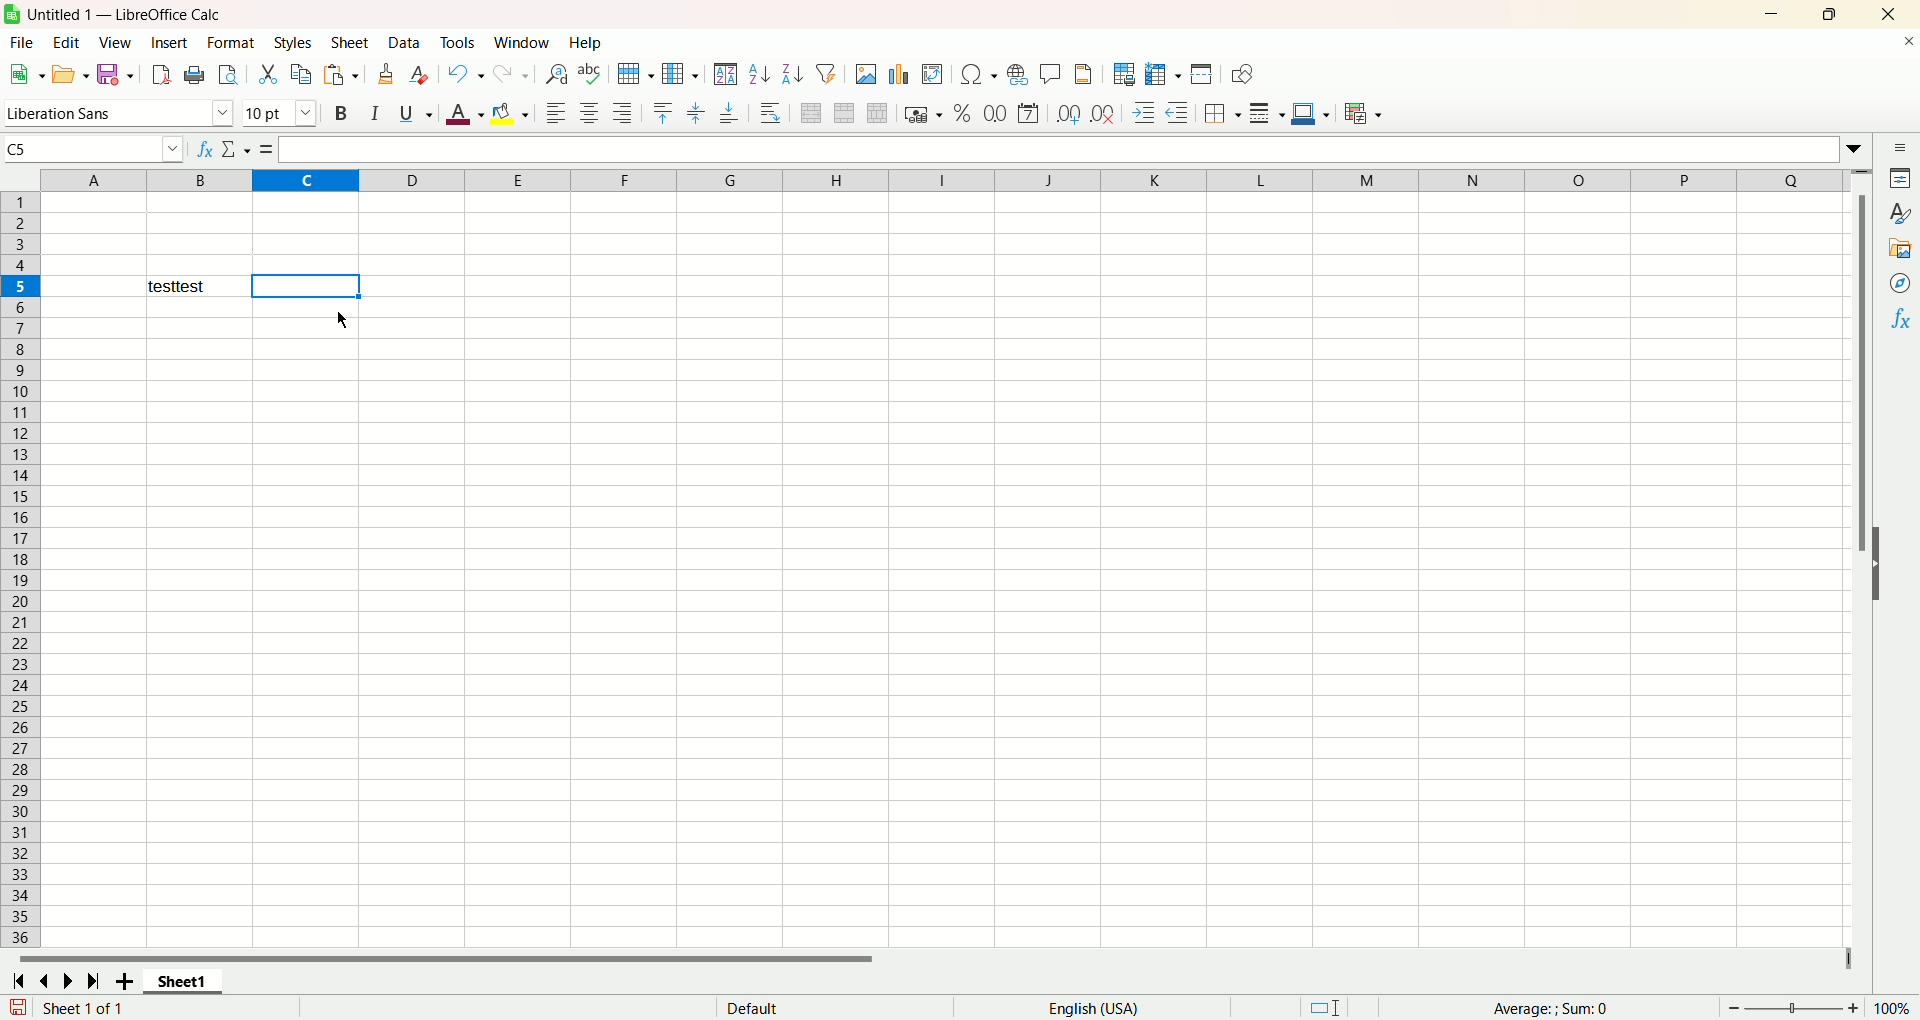 Image resolution: width=1920 pixels, height=1020 pixels. What do you see at coordinates (1898, 321) in the screenshot?
I see `function` at bounding box center [1898, 321].